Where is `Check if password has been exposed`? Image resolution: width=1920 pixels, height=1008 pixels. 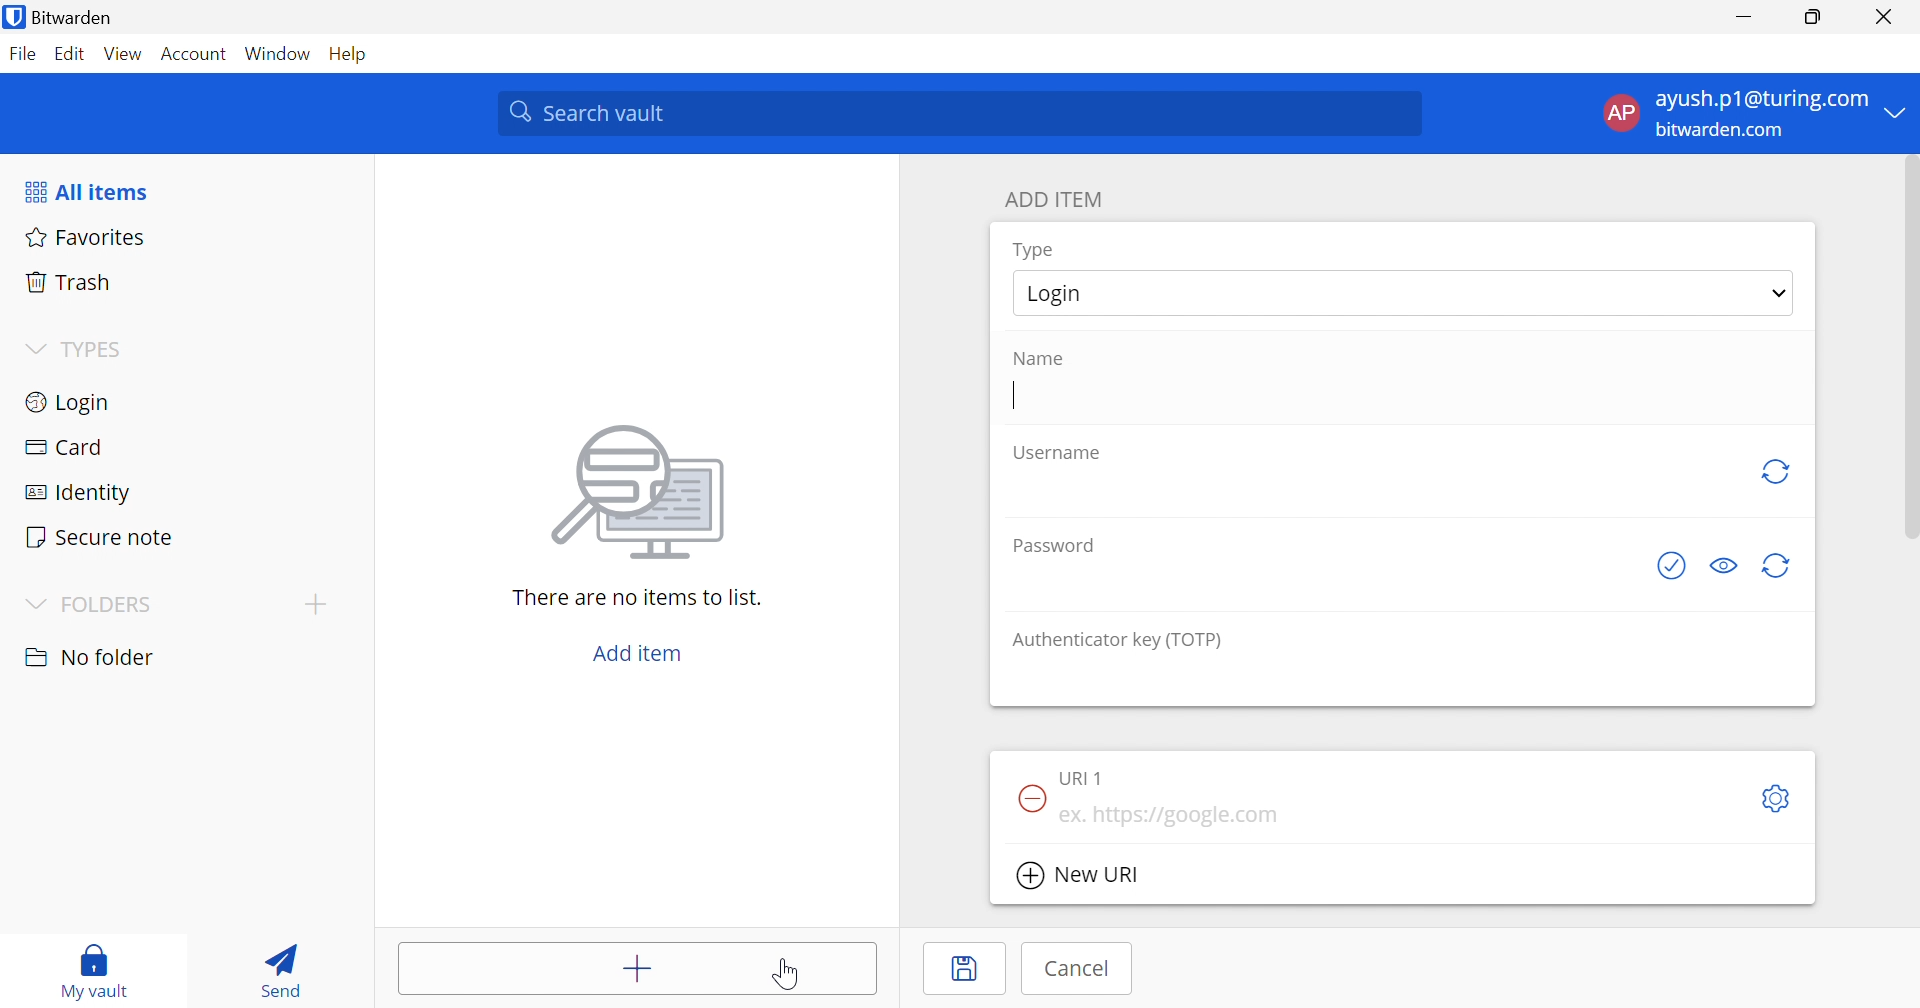 Check if password has been exposed is located at coordinates (1677, 565).